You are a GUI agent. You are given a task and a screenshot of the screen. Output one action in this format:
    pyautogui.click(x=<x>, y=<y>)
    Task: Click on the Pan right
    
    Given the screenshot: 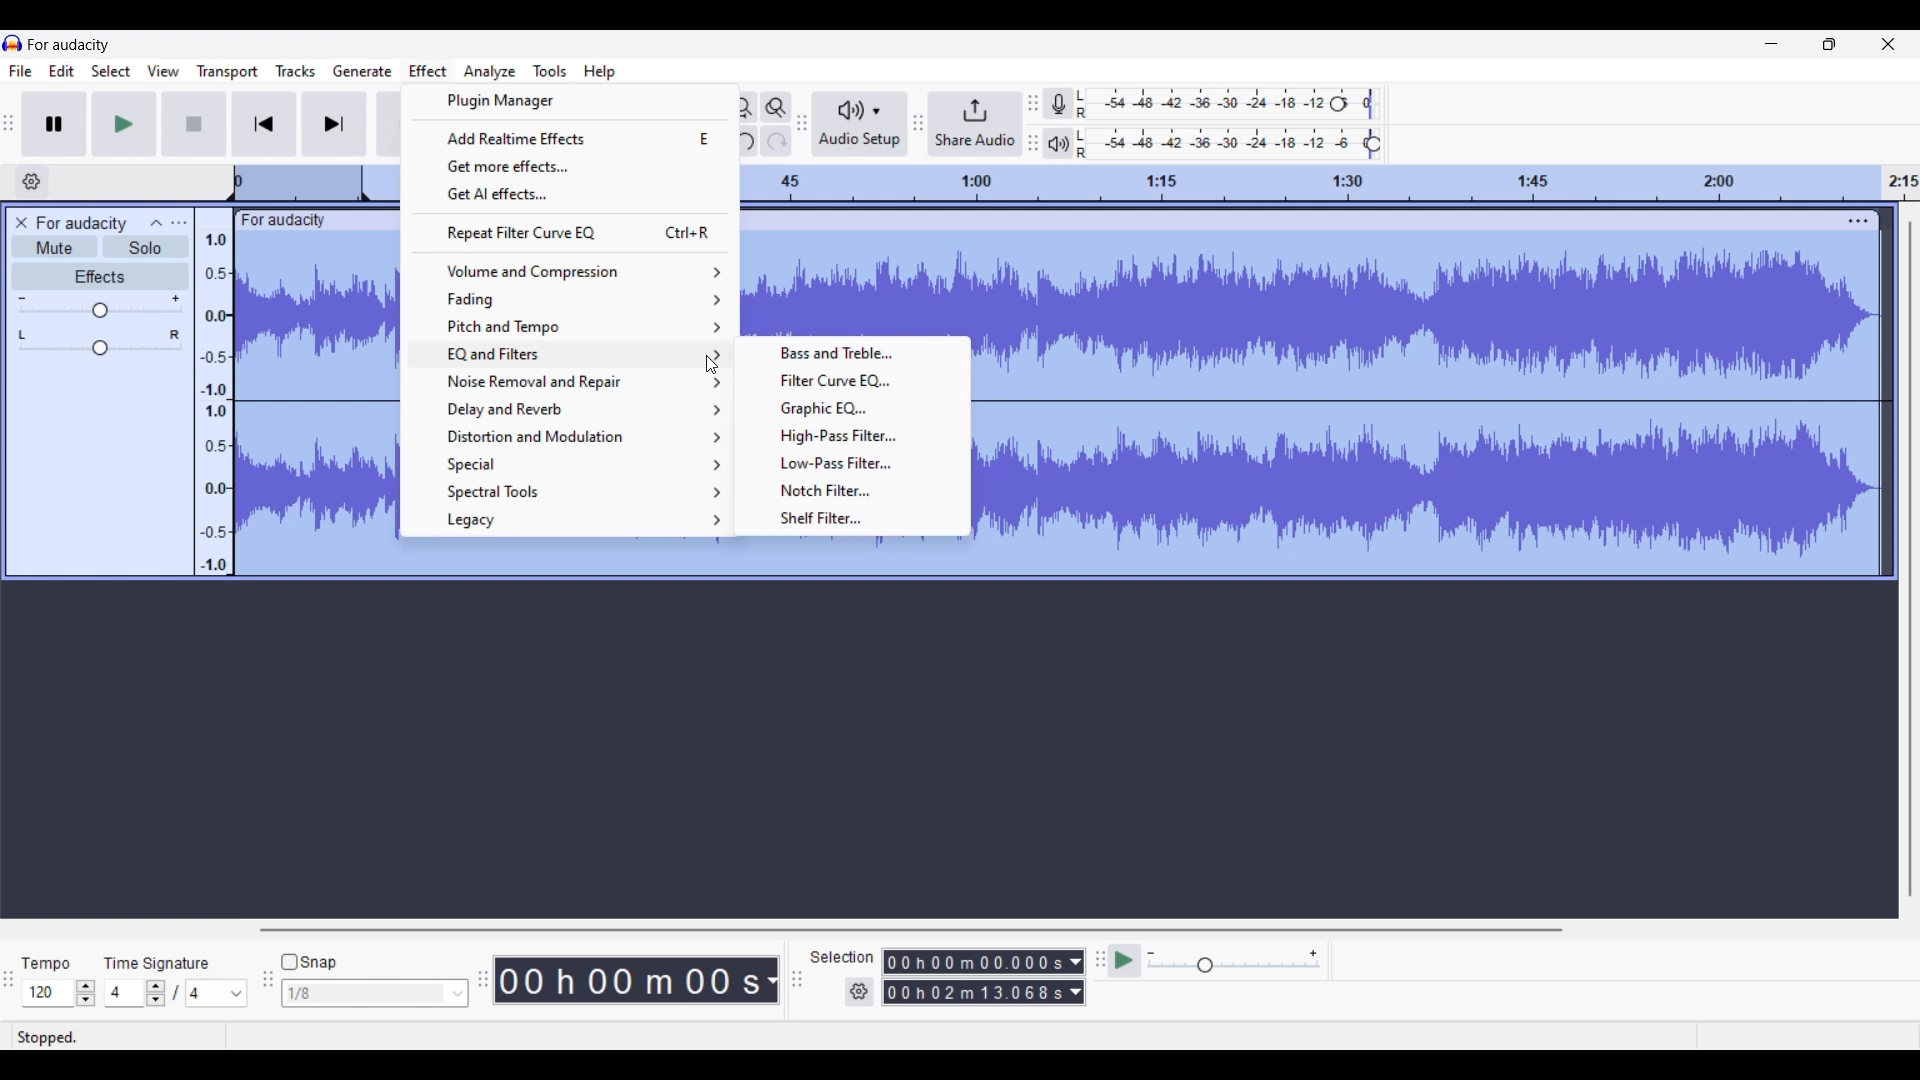 What is the action you would take?
    pyautogui.click(x=175, y=335)
    